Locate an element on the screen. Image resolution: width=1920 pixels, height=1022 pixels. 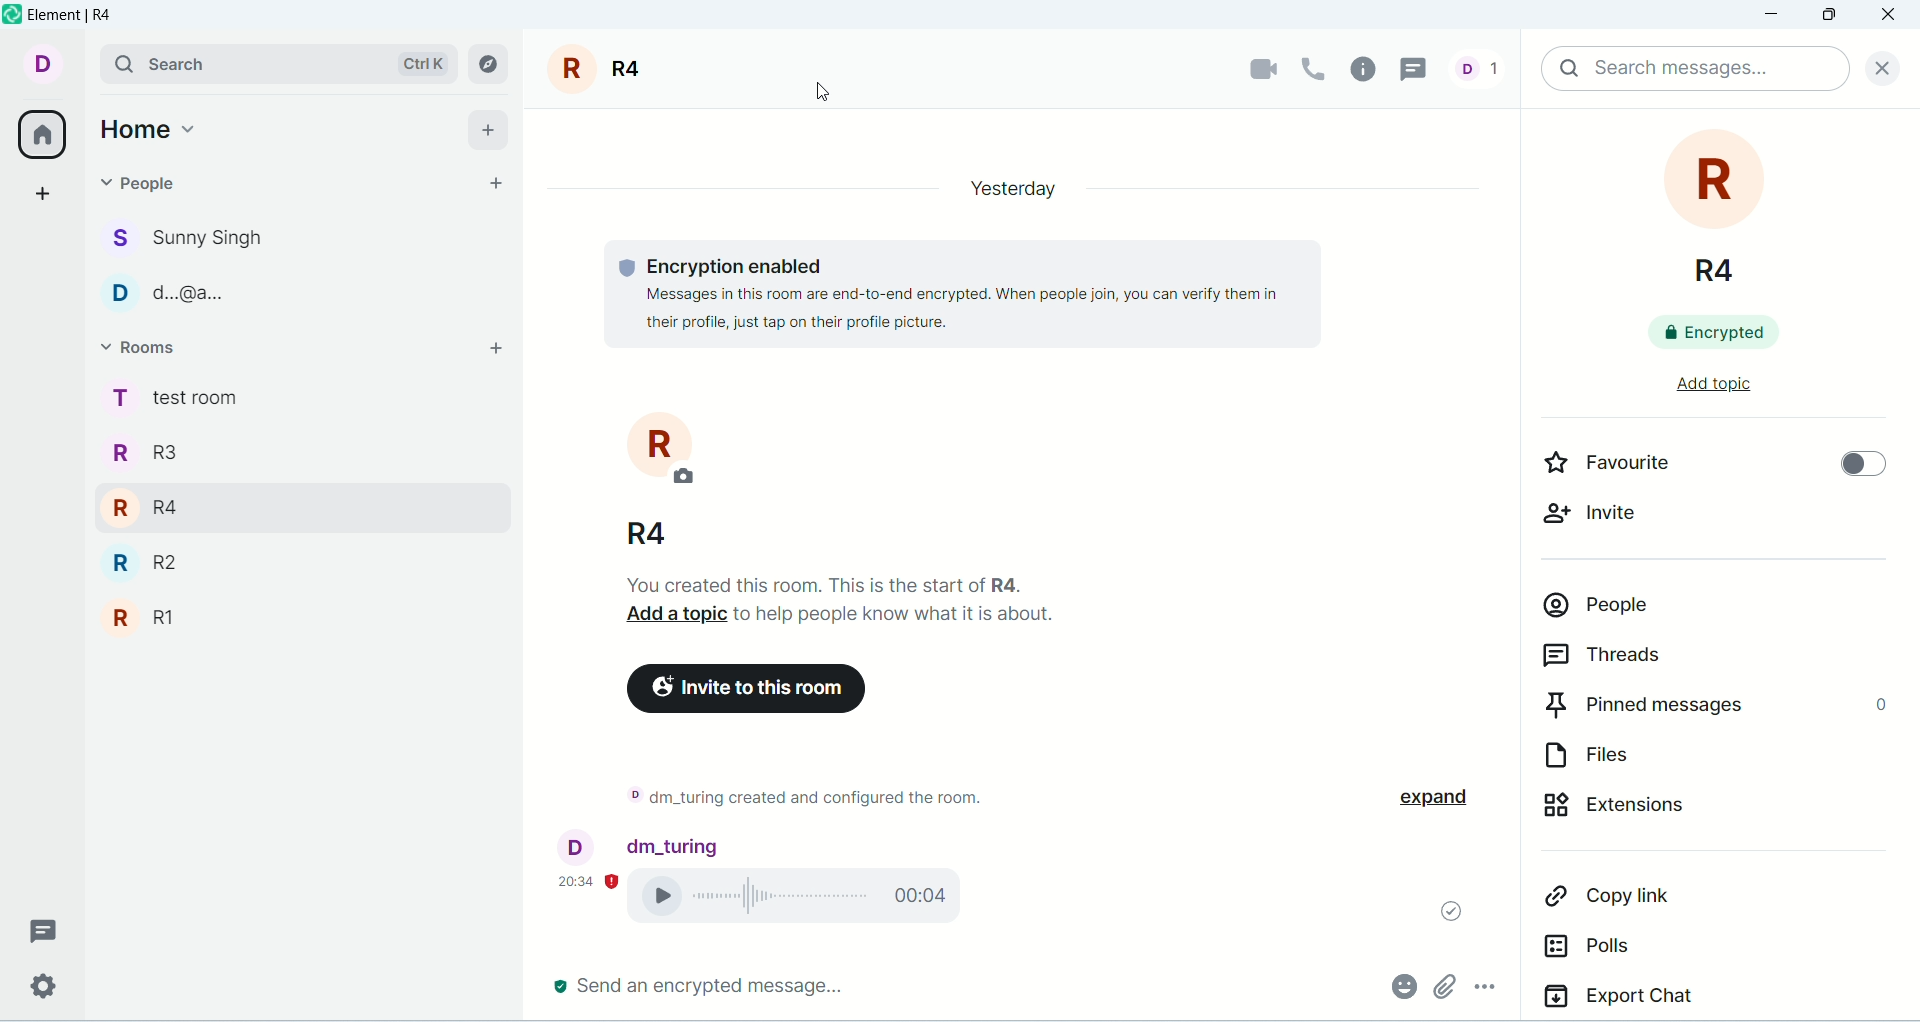
send message is located at coordinates (701, 986).